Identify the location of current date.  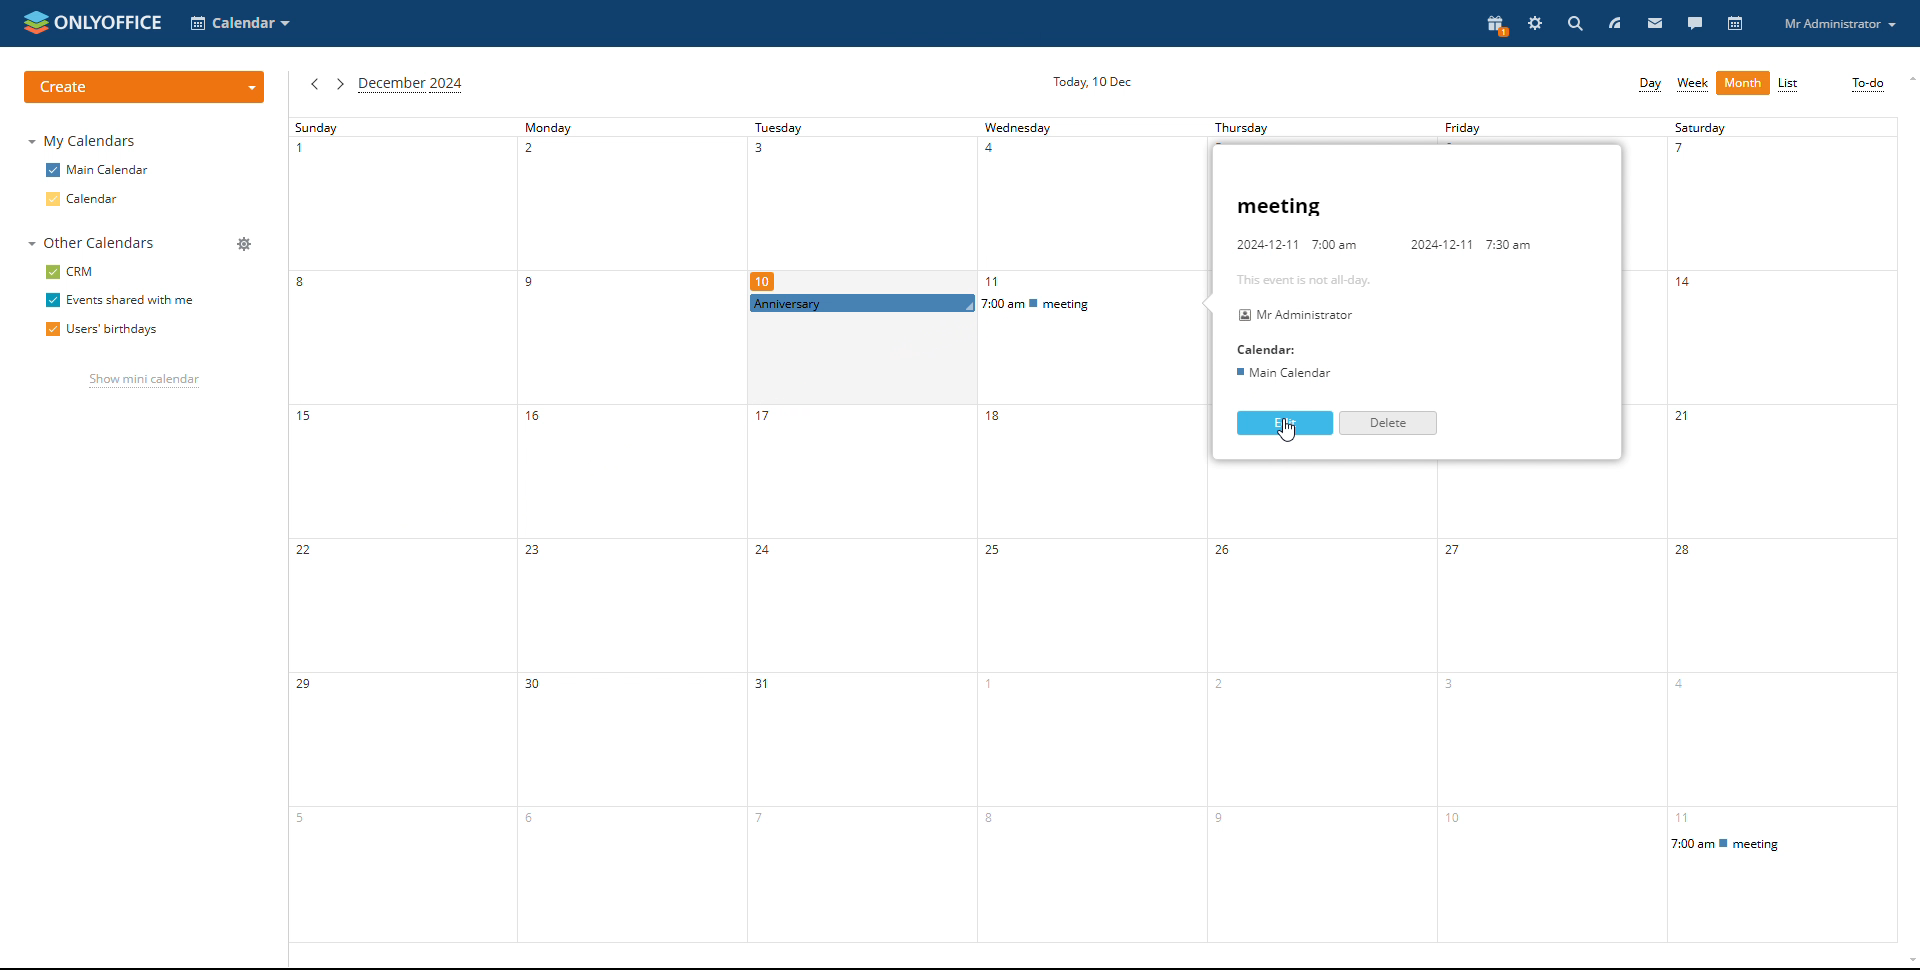
(1091, 81).